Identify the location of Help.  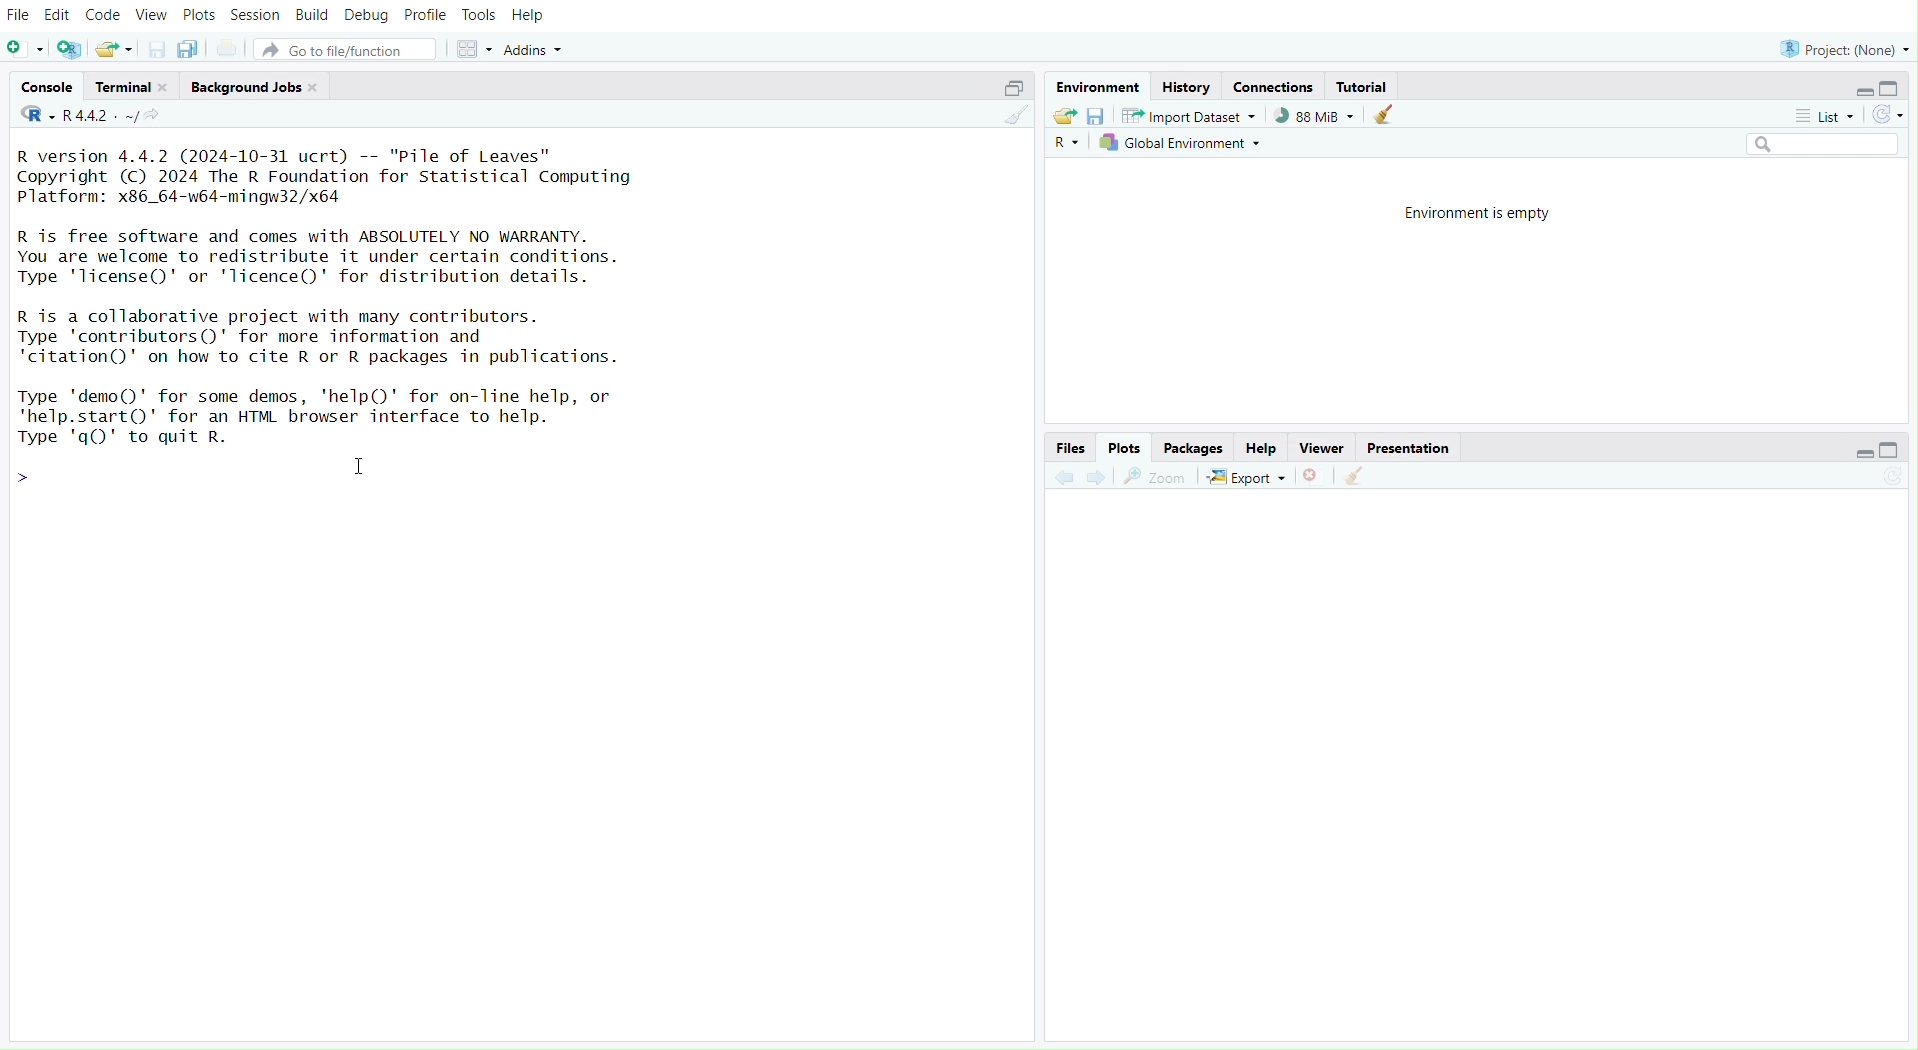
(535, 16).